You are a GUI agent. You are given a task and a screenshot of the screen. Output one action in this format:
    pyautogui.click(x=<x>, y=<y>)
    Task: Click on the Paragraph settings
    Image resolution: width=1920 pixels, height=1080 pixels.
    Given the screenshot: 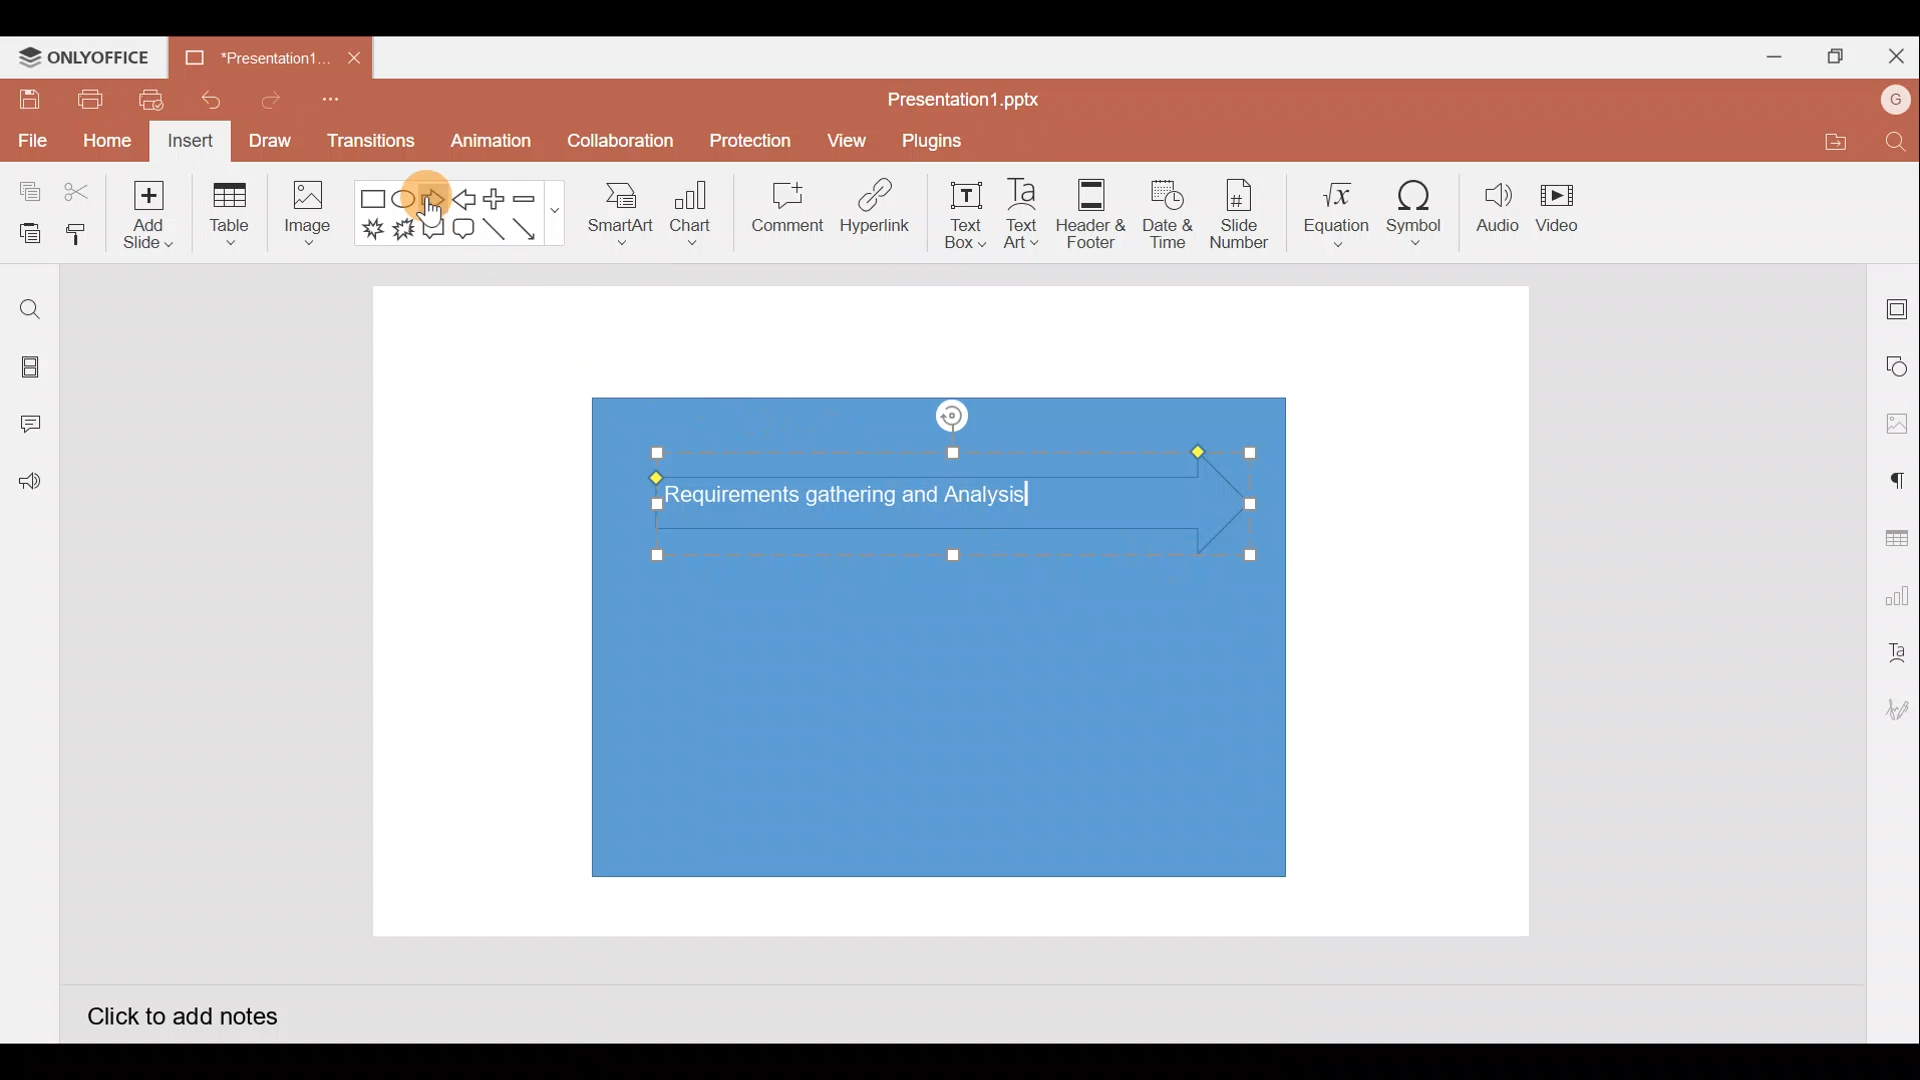 What is the action you would take?
    pyautogui.click(x=1896, y=478)
    